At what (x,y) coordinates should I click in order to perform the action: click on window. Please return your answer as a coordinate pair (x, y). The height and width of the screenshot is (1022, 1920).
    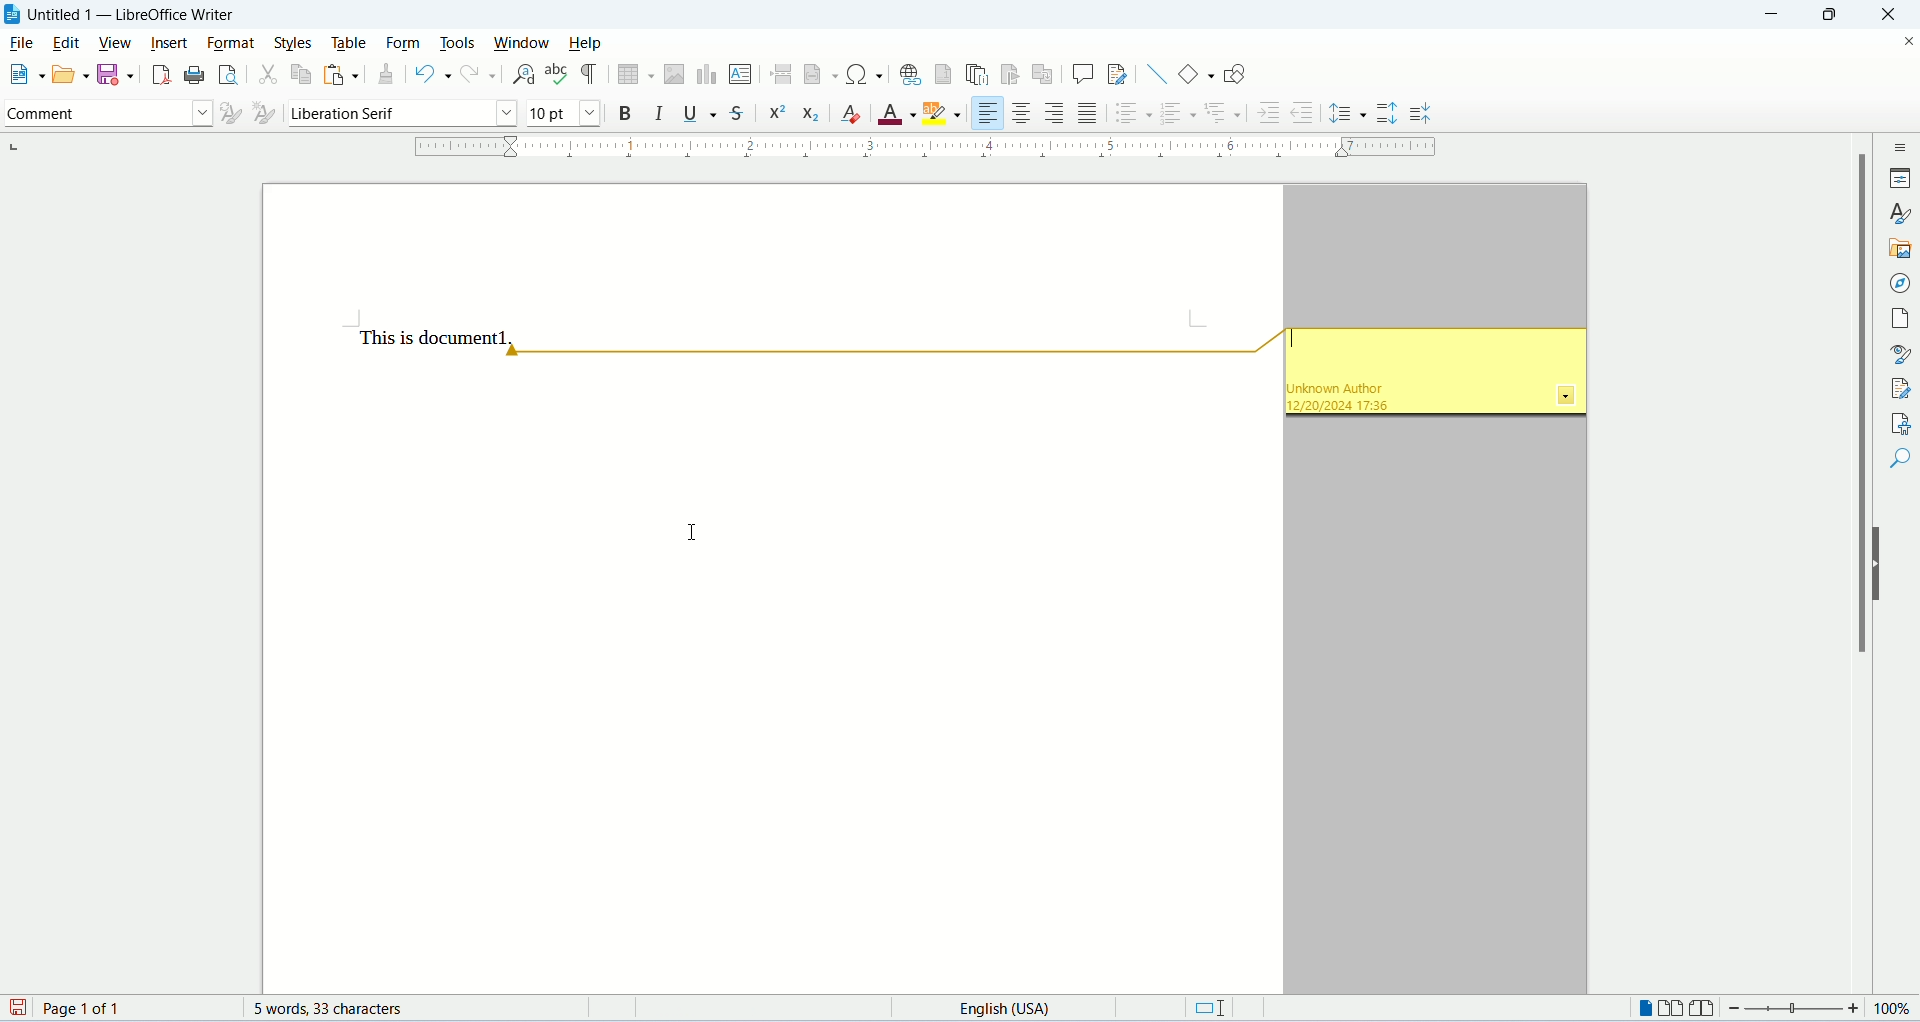
    Looking at the image, I should click on (527, 44).